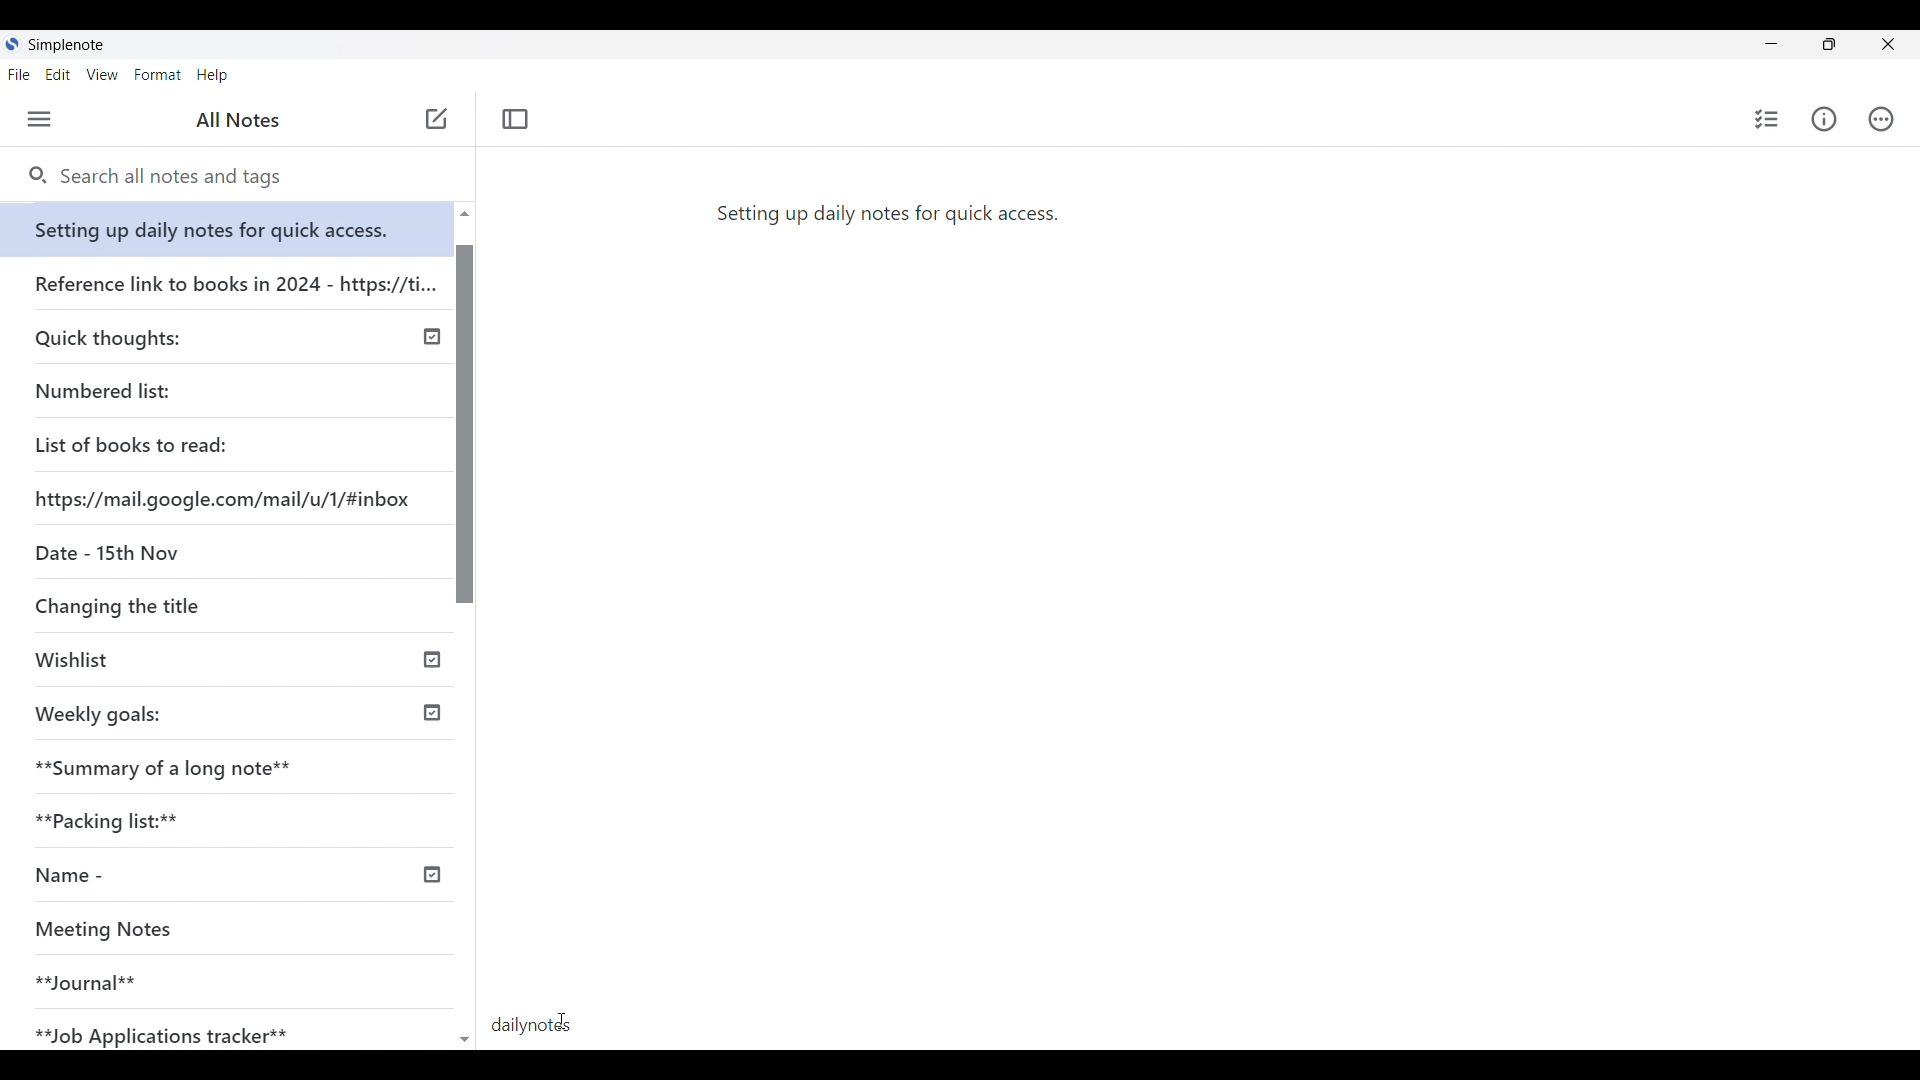  Describe the element at coordinates (158, 75) in the screenshot. I see `Format menu` at that location.